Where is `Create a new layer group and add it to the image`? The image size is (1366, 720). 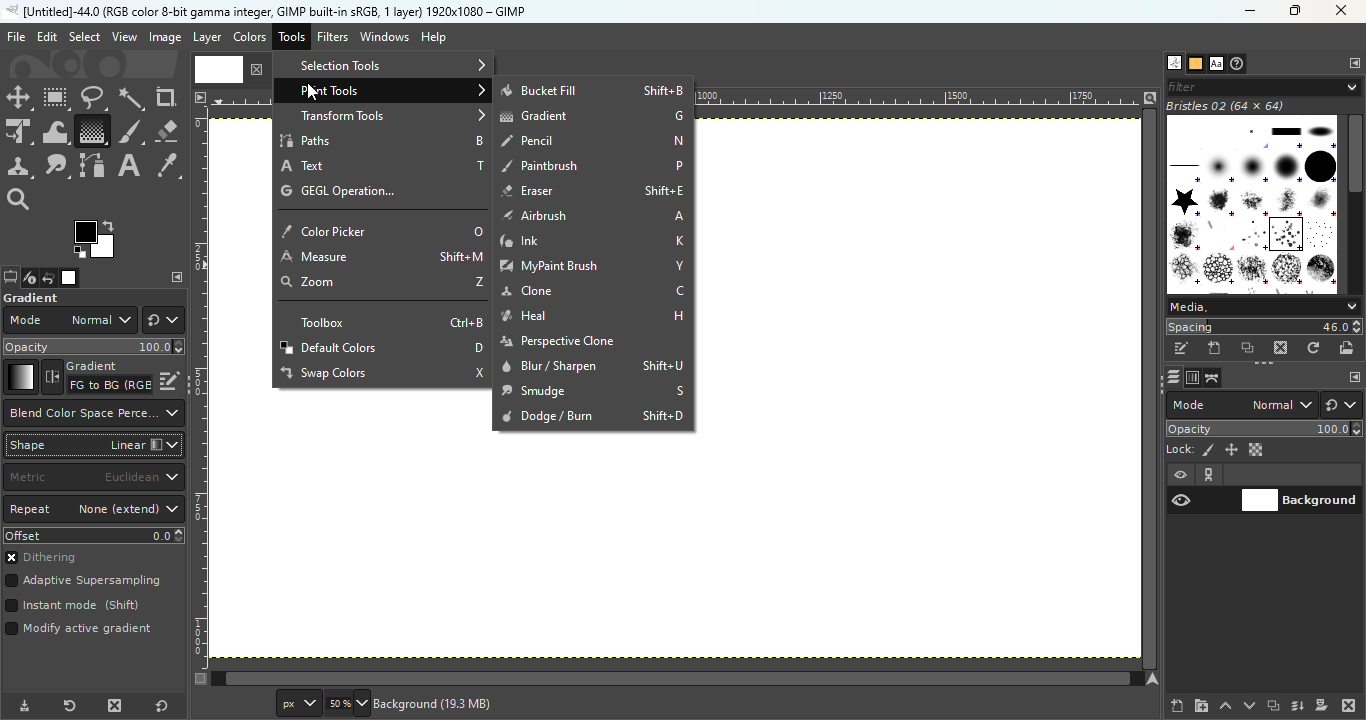 Create a new layer group and add it to the image is located at coordinates (1201, 706).